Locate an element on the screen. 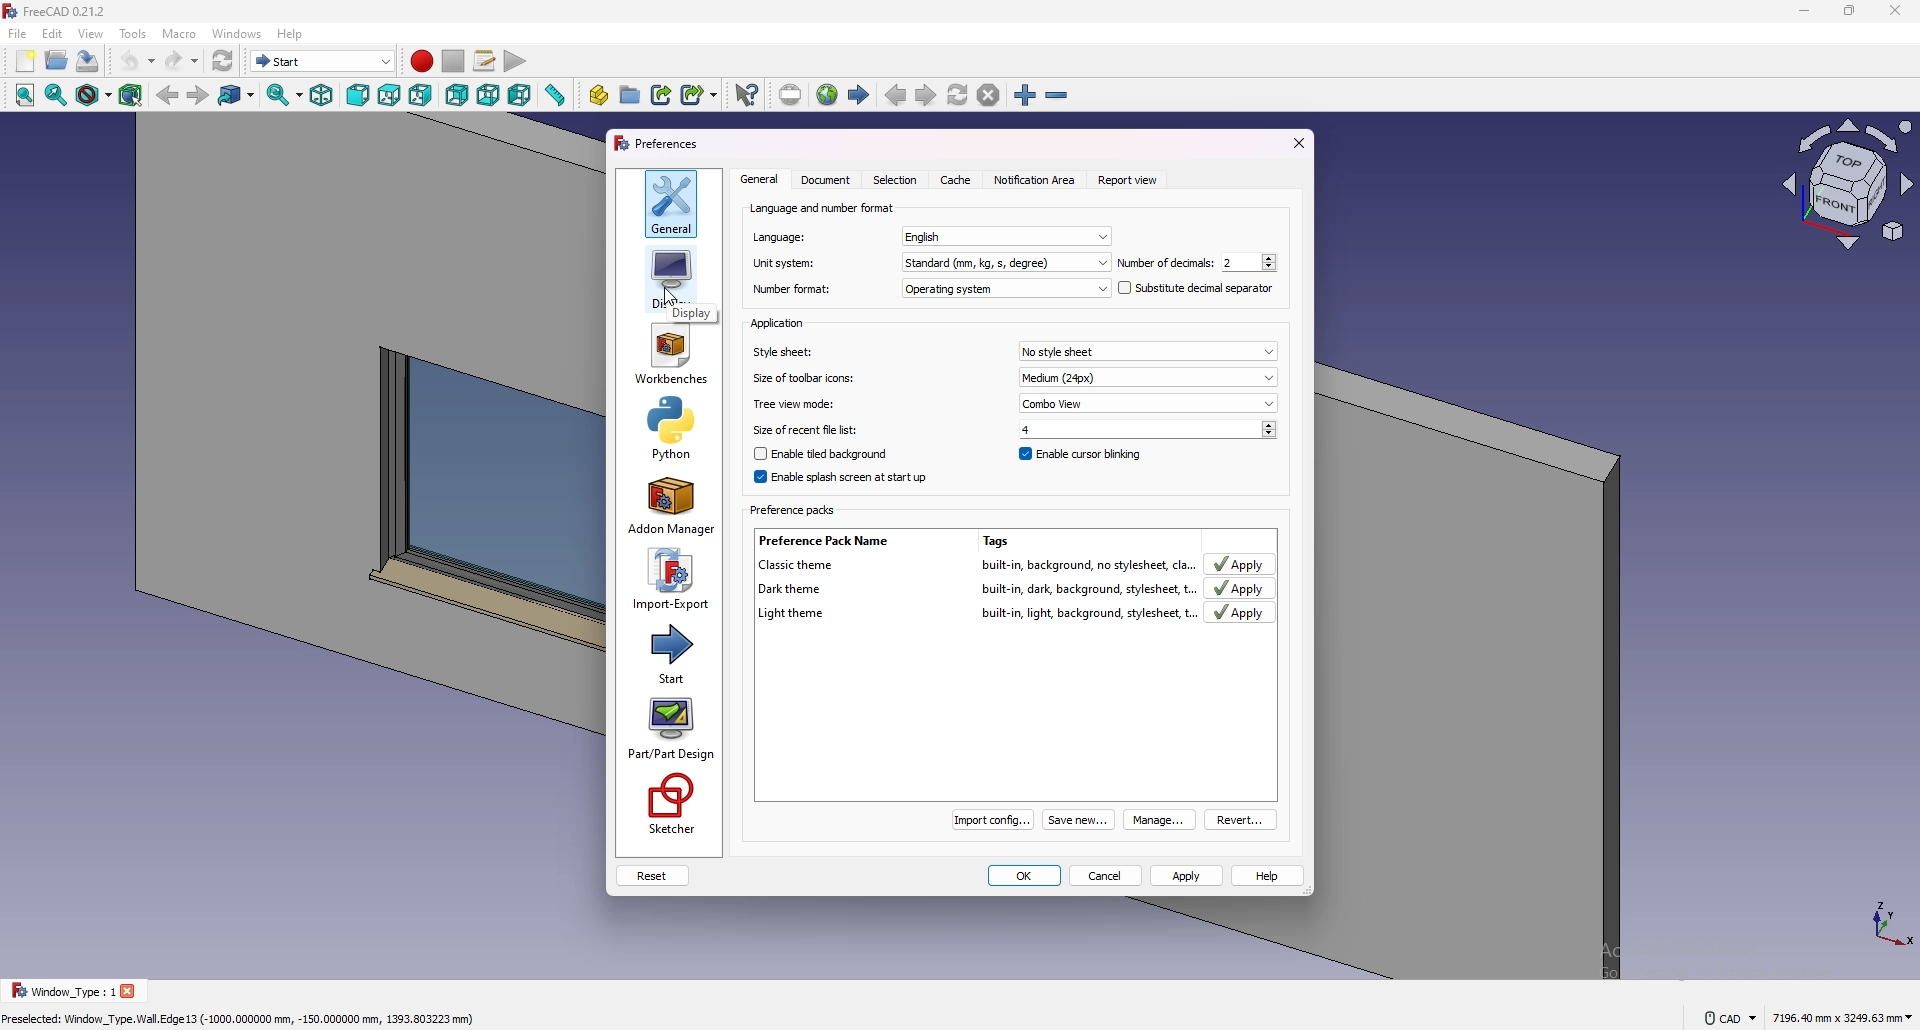 This screenshot has width=1920, height=1030. start is located at coordinates (673, 652).